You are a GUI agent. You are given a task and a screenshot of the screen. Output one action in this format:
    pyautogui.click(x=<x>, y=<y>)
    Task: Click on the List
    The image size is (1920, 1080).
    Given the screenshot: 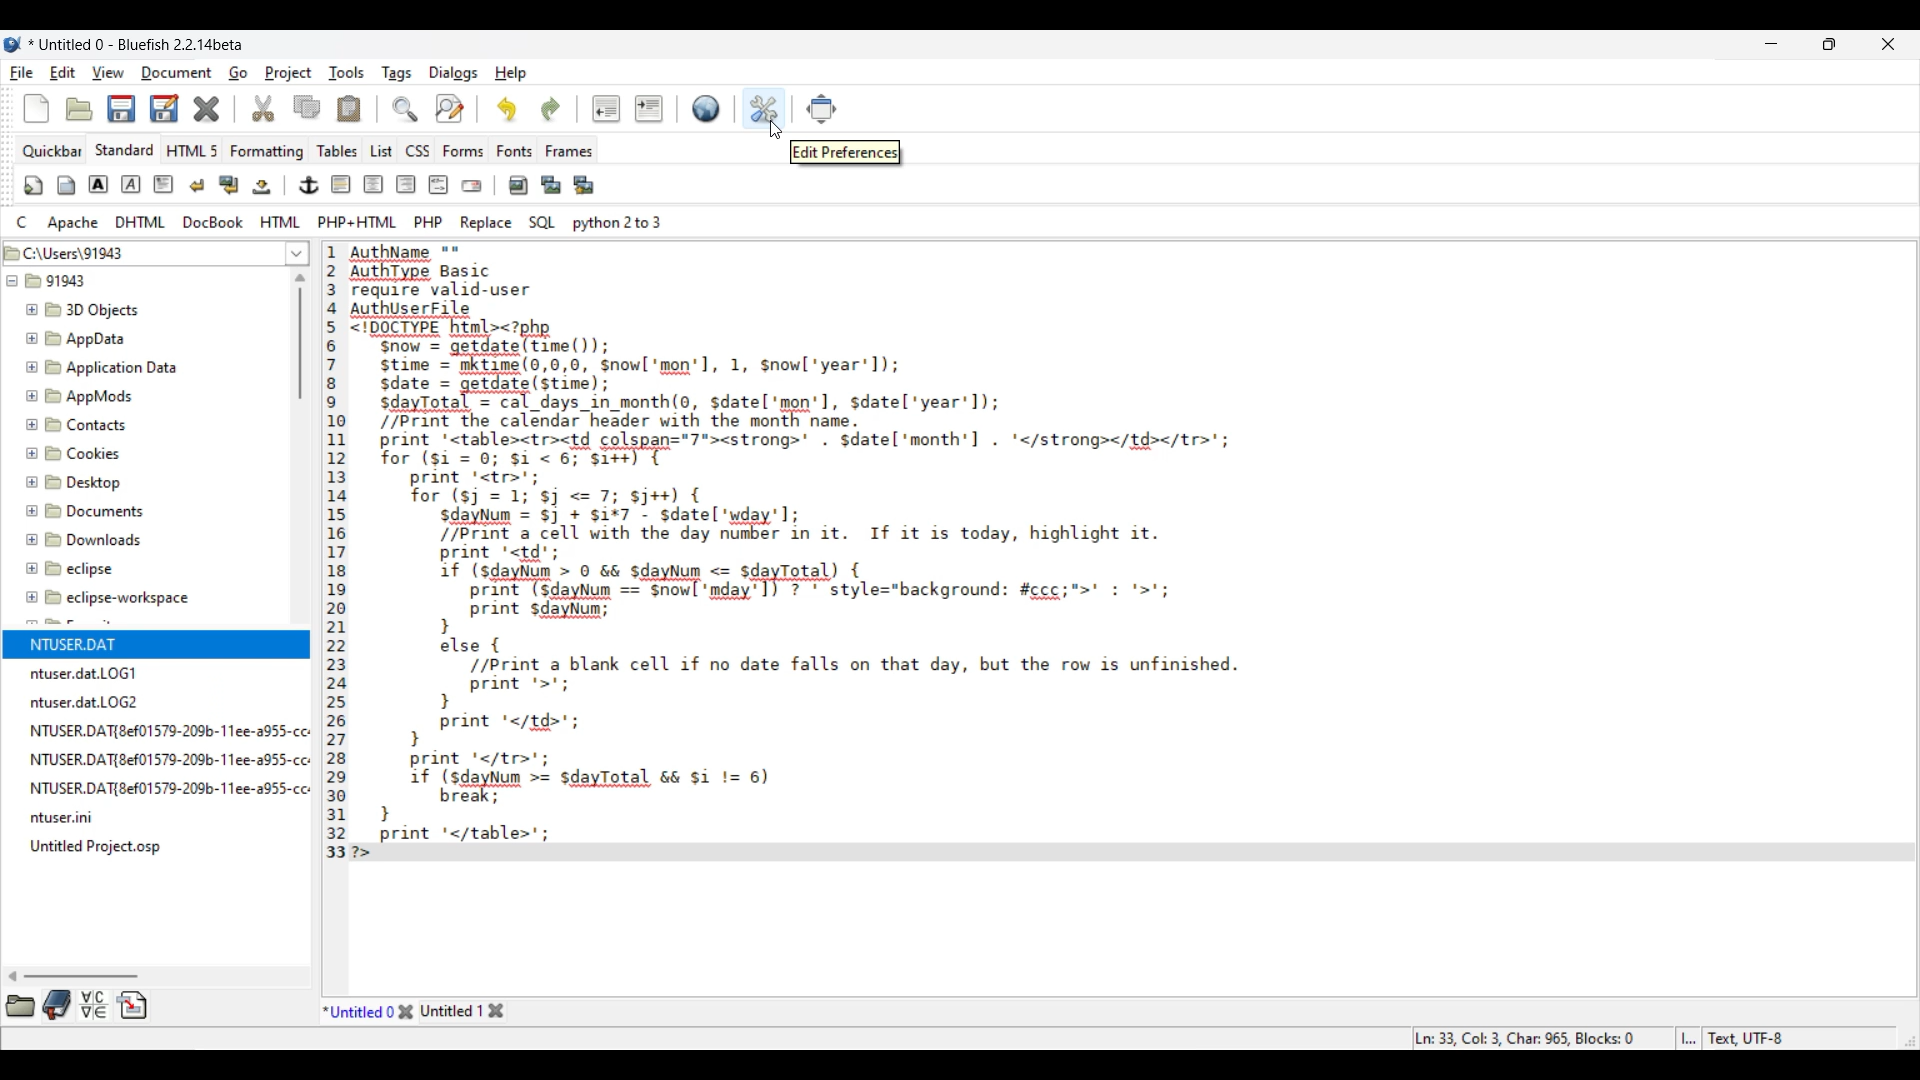 What is the action you would take?
    pyautogui.click(x=381, y=151)
    